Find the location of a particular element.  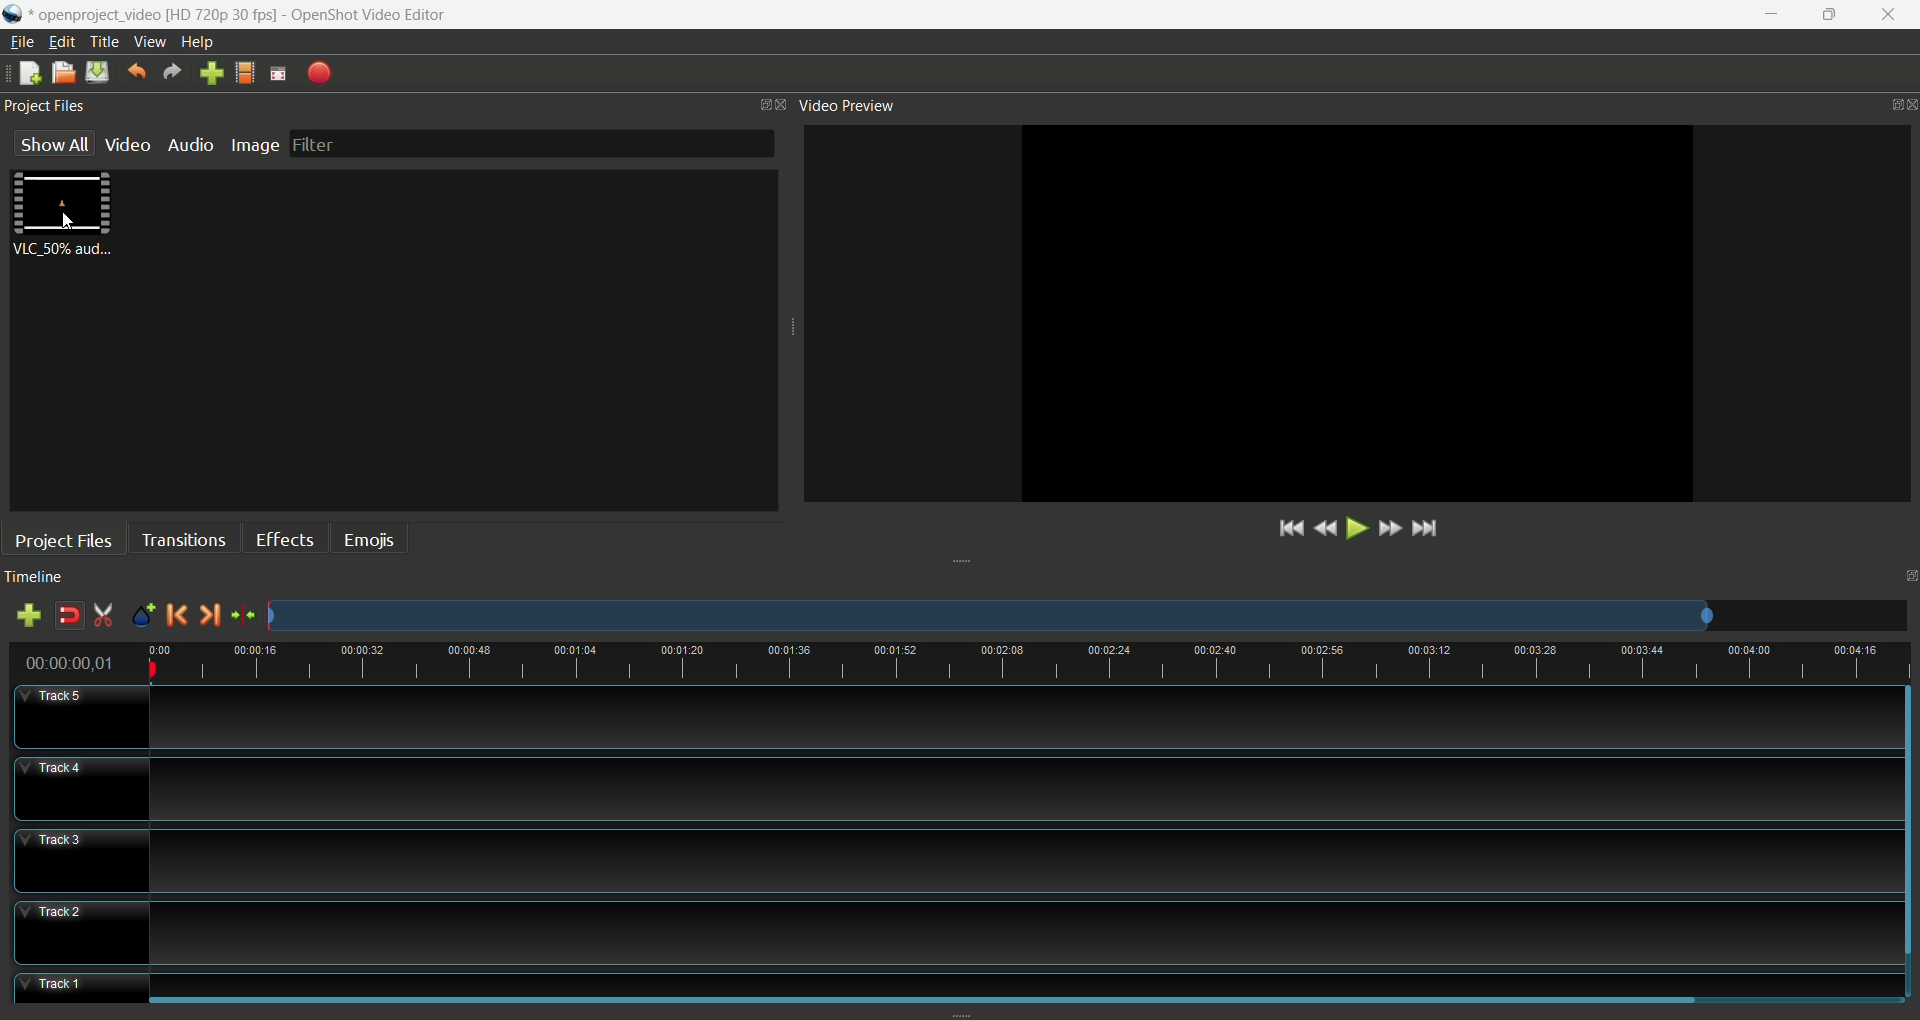

transitions is located at coordinates (181, 541).